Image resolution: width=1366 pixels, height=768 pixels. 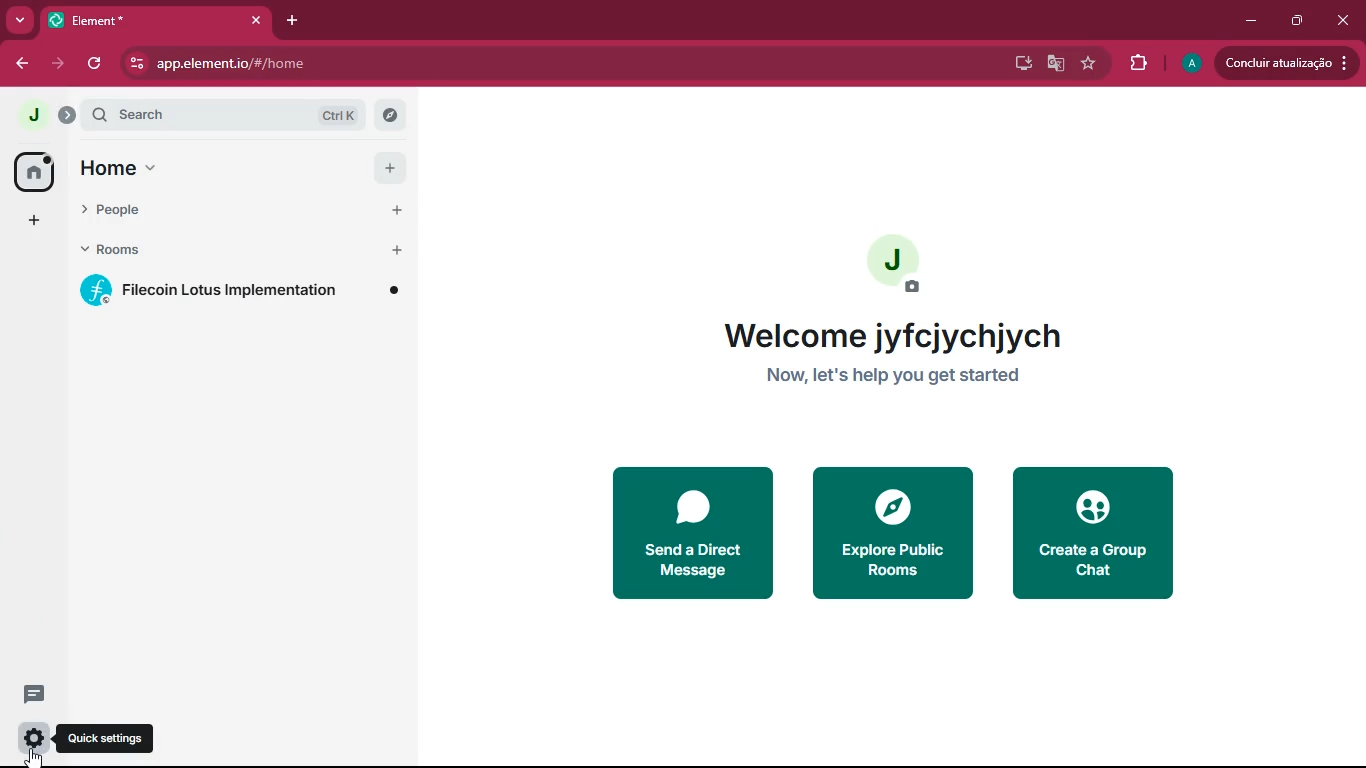 What do you see at coordinates (1090, 65) in the screenshot?
I see `favourite` at bounding box center [1090, 65].